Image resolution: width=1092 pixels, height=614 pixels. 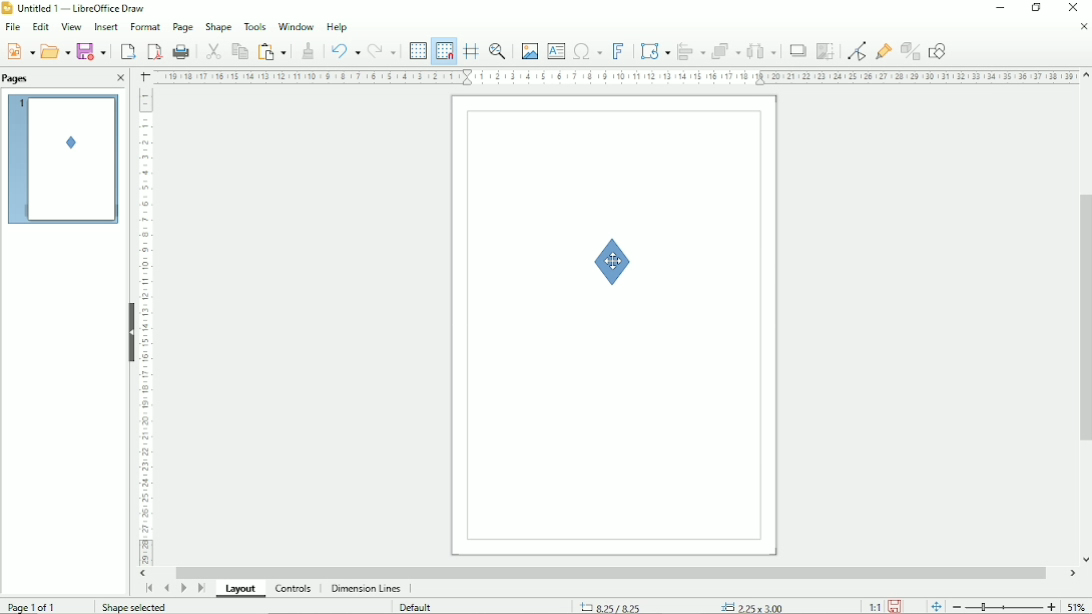 I want to click on Vertical scrollbar, so click(x=1082, y=321).